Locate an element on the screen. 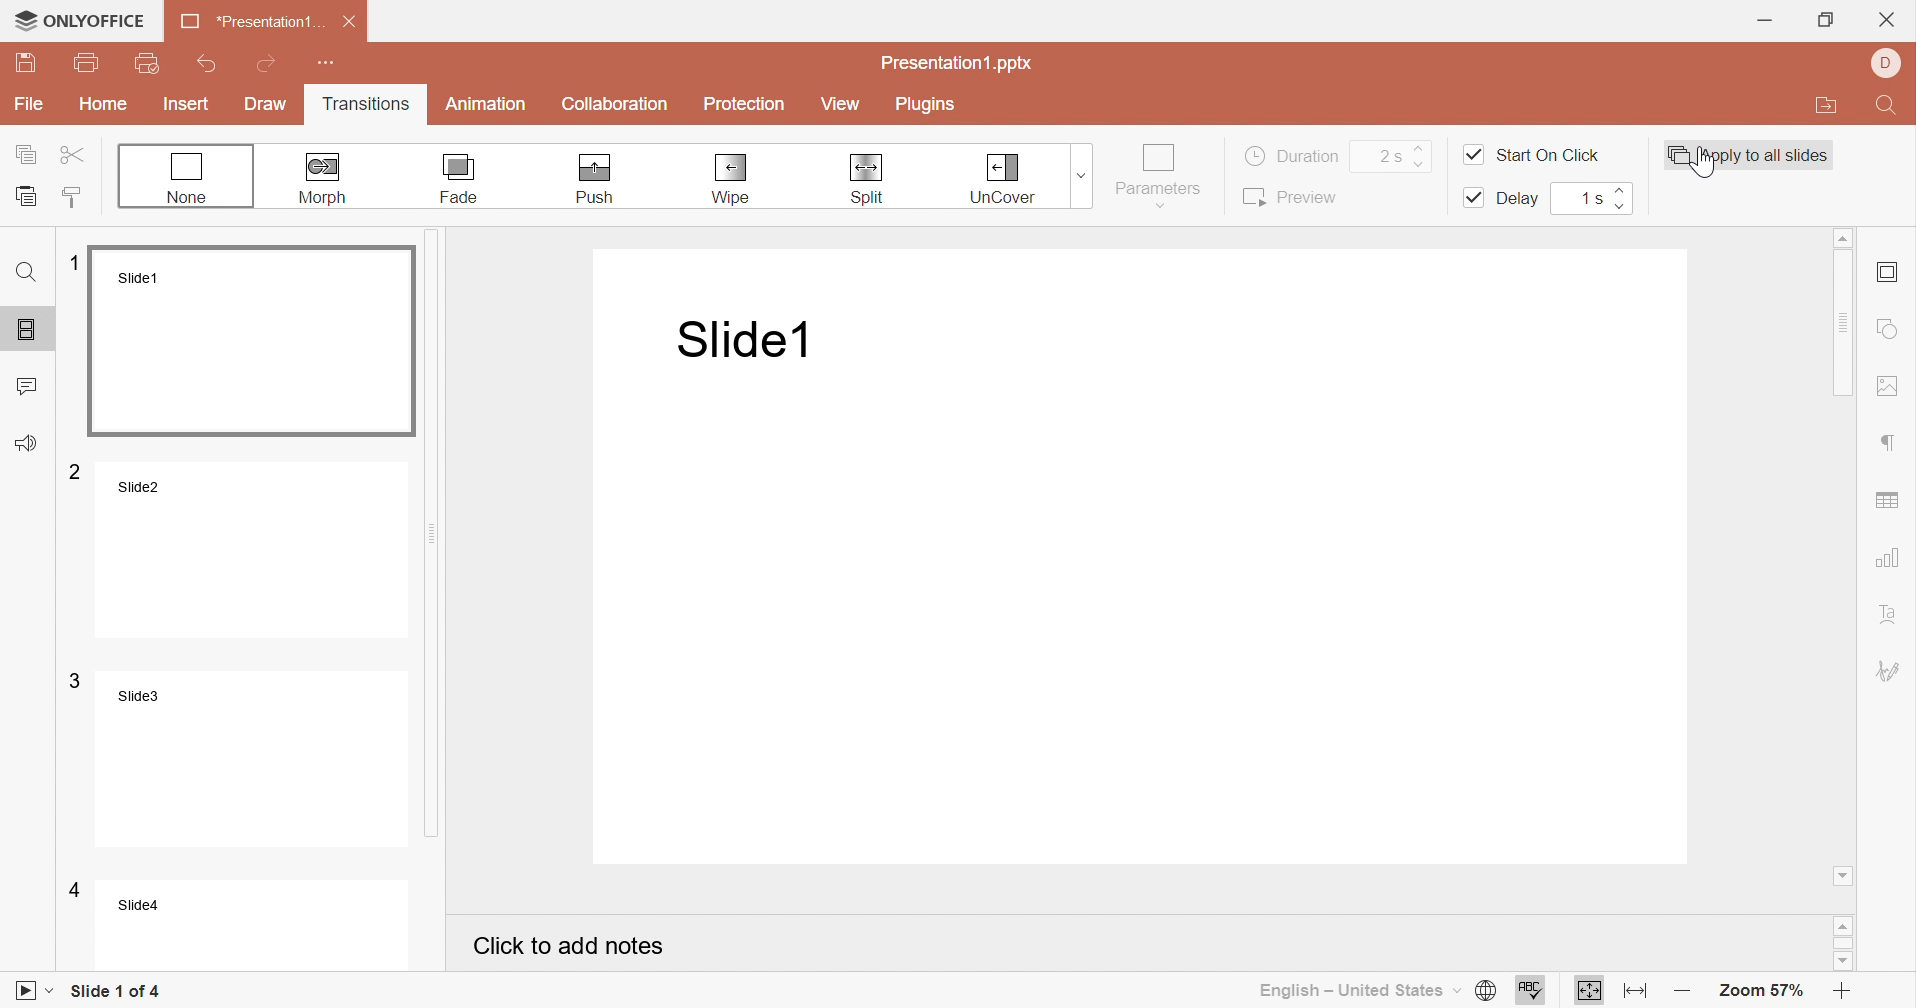 The height and width of the screenshot is (1008, 1916). Scroll up is located at coordinates (1843, 236).